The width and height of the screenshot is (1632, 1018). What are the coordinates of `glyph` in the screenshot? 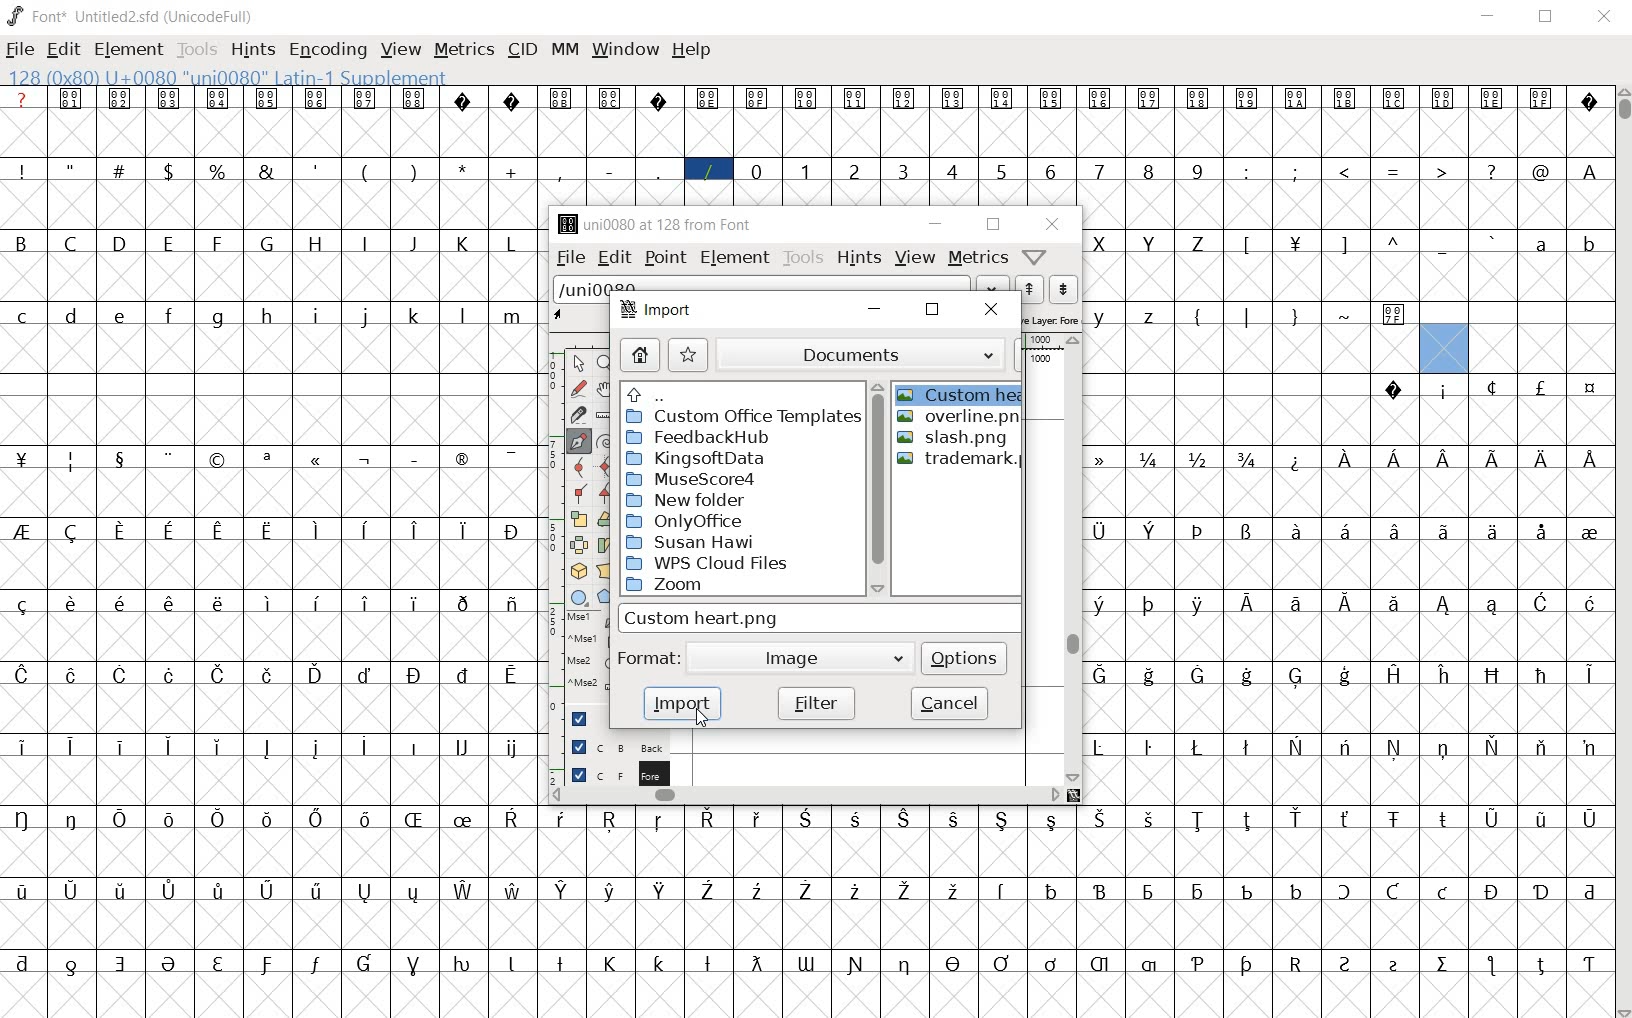 It's located at (1001, 173).